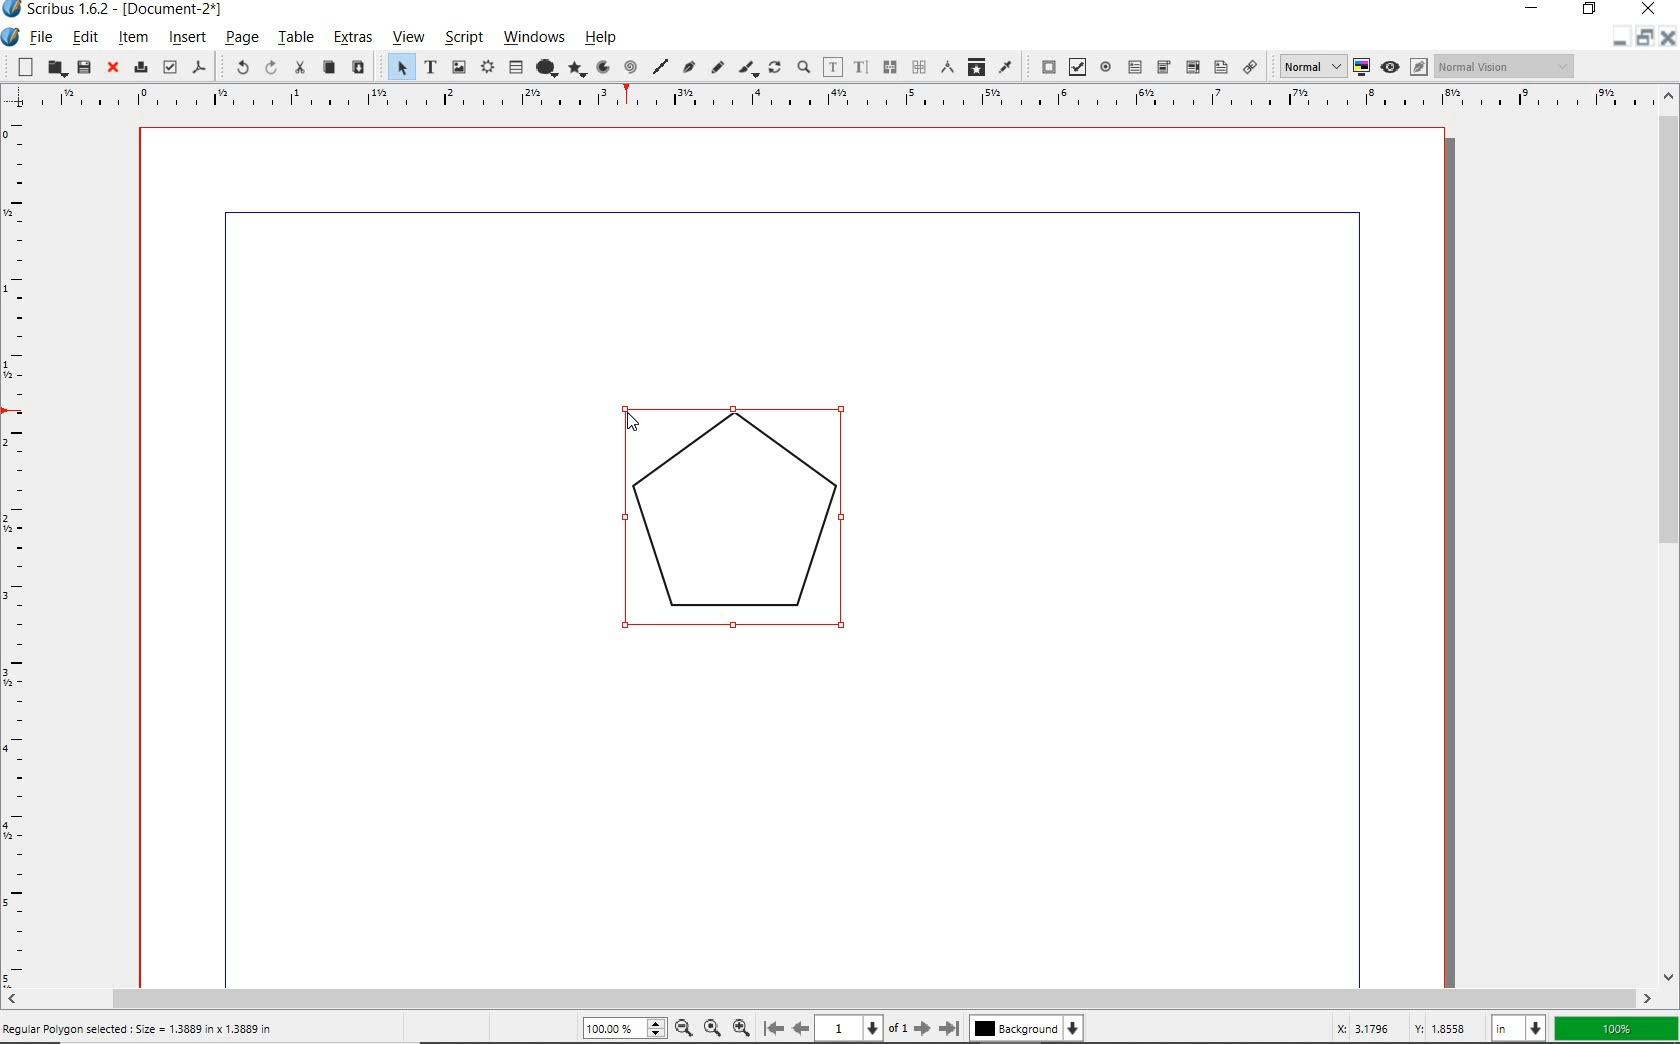  I want to click on Bezier curve, so click(686, 67).